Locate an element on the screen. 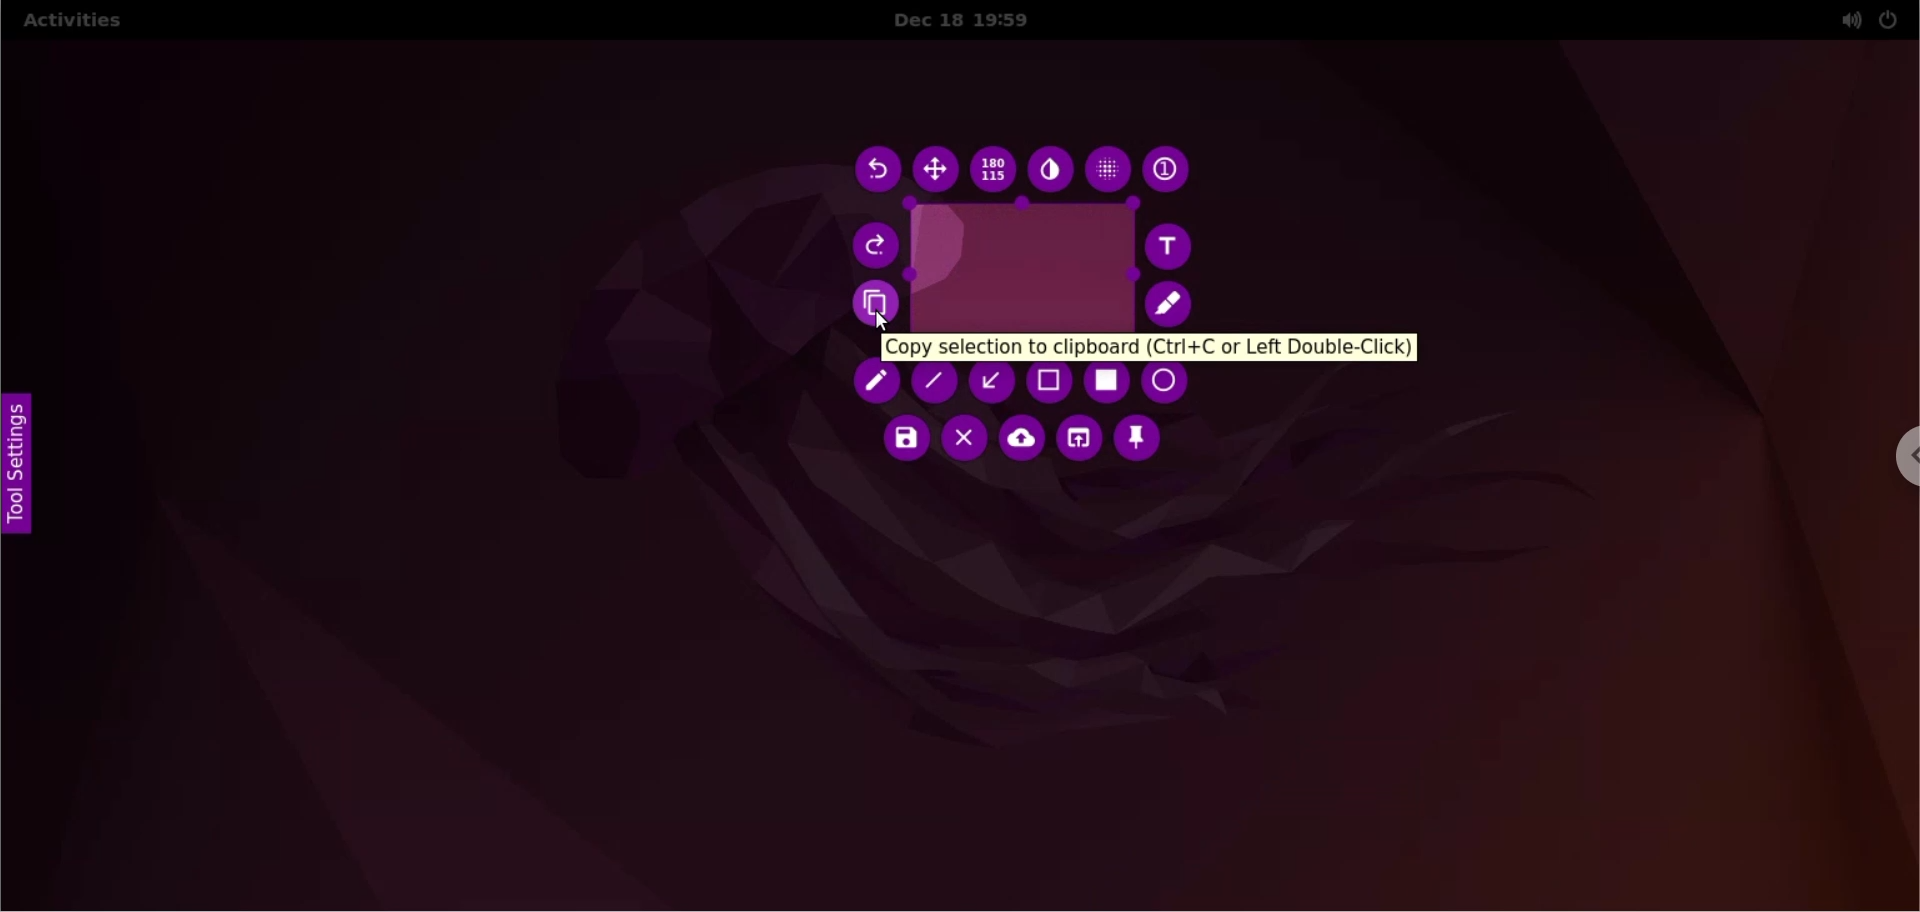  marker as paint tool is located at coordinates (1173, 305).